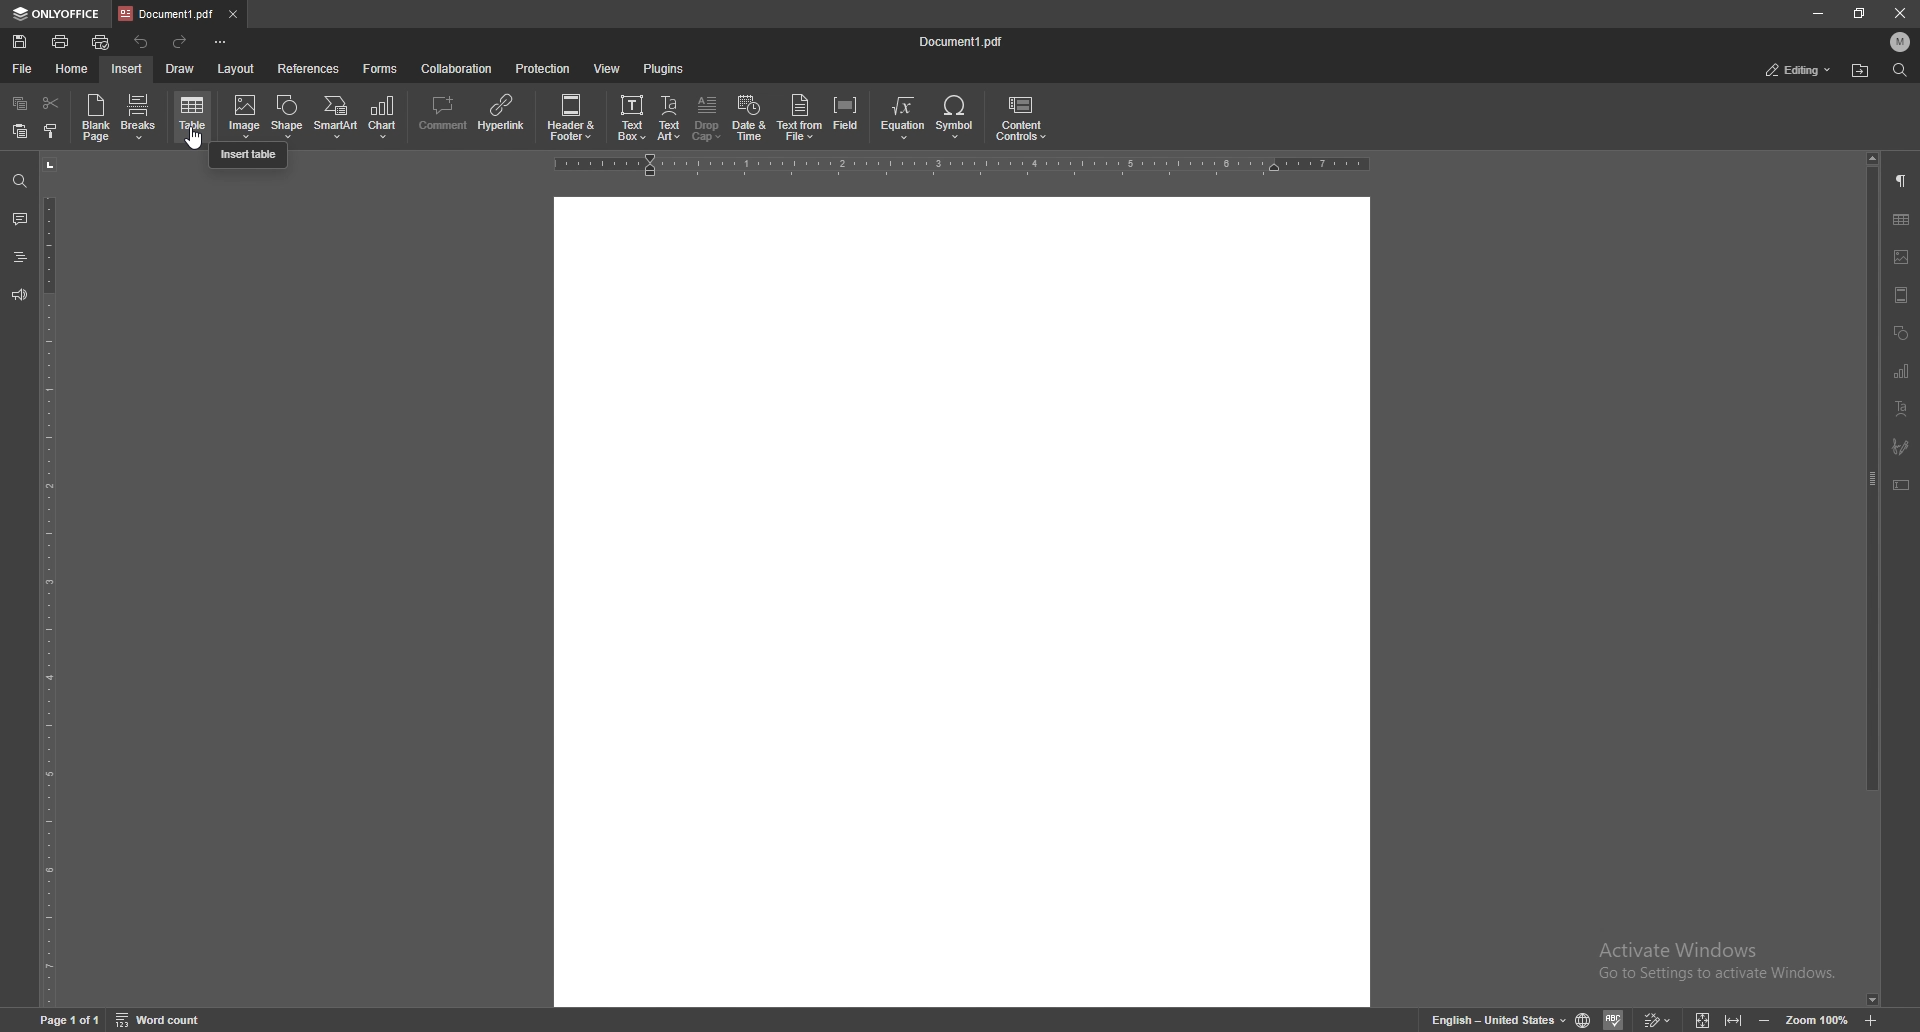 The image size is (1920, 1032). Describe the element at coordinates (608, 68) in the screenshot. I see `view` at that location.